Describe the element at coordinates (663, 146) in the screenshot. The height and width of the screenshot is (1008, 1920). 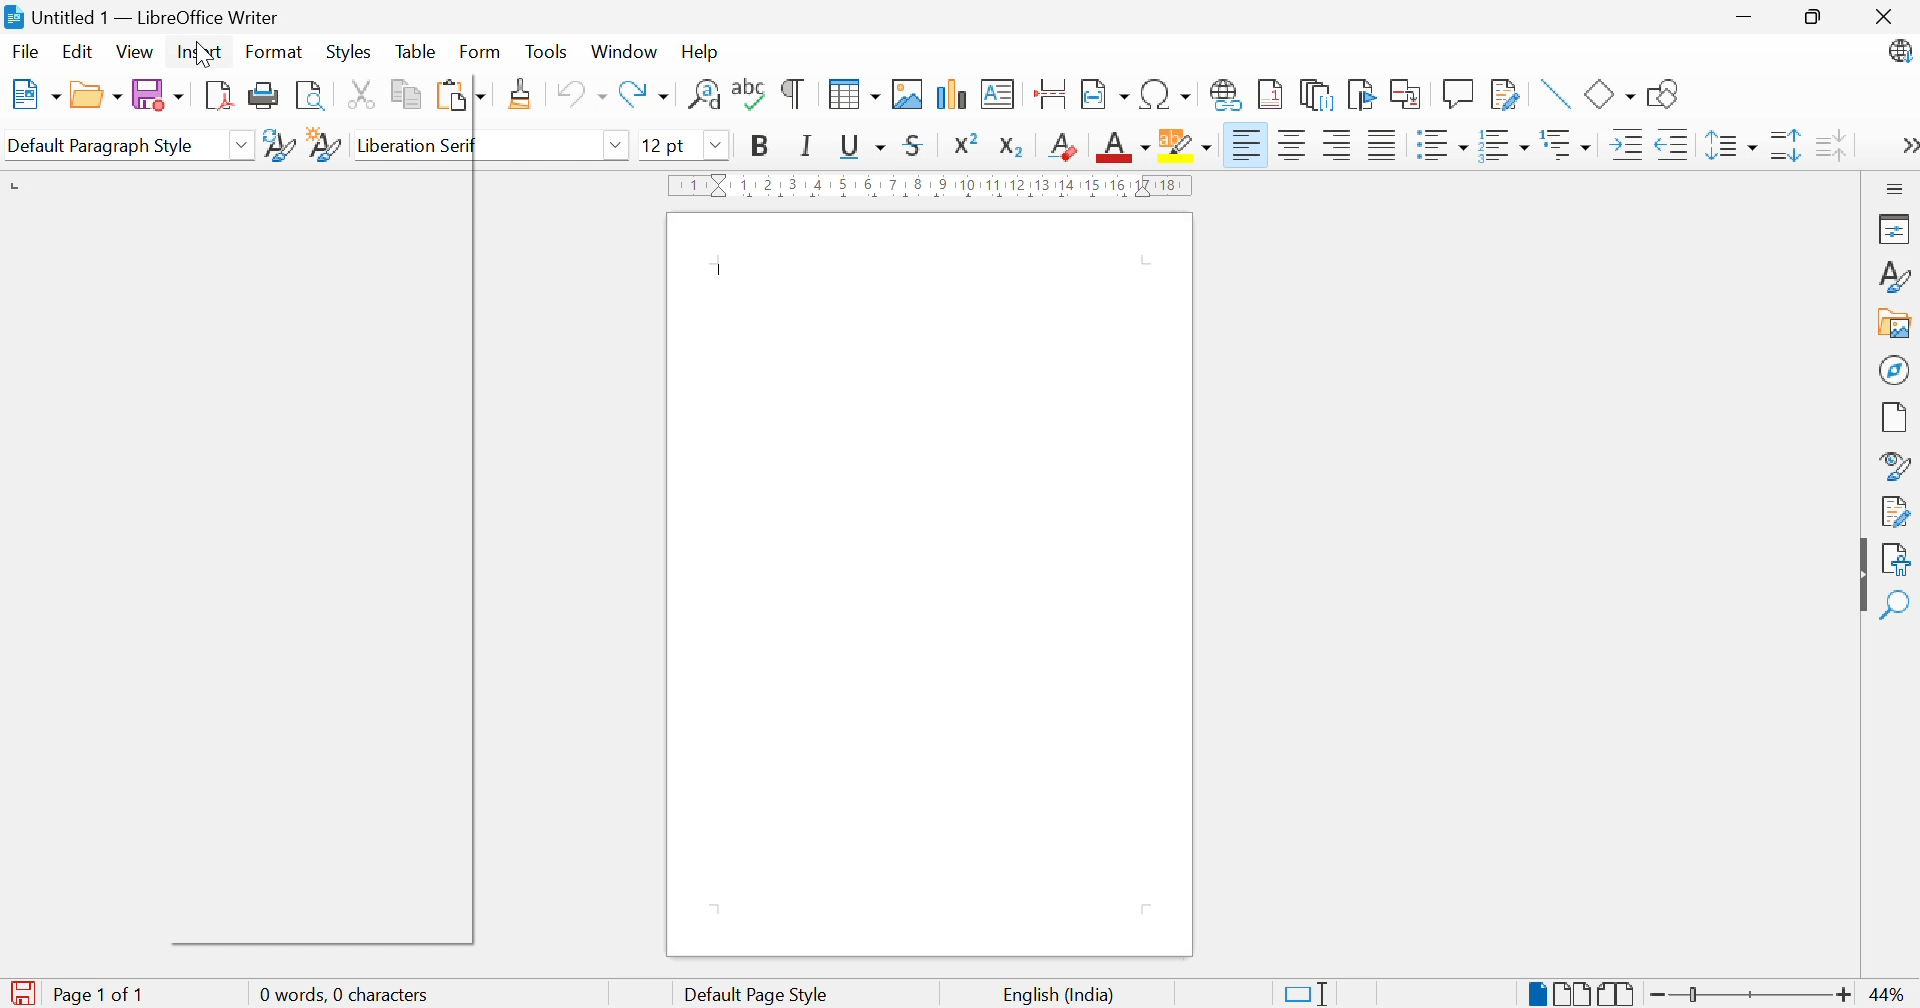
I see `12 pt` at that location.